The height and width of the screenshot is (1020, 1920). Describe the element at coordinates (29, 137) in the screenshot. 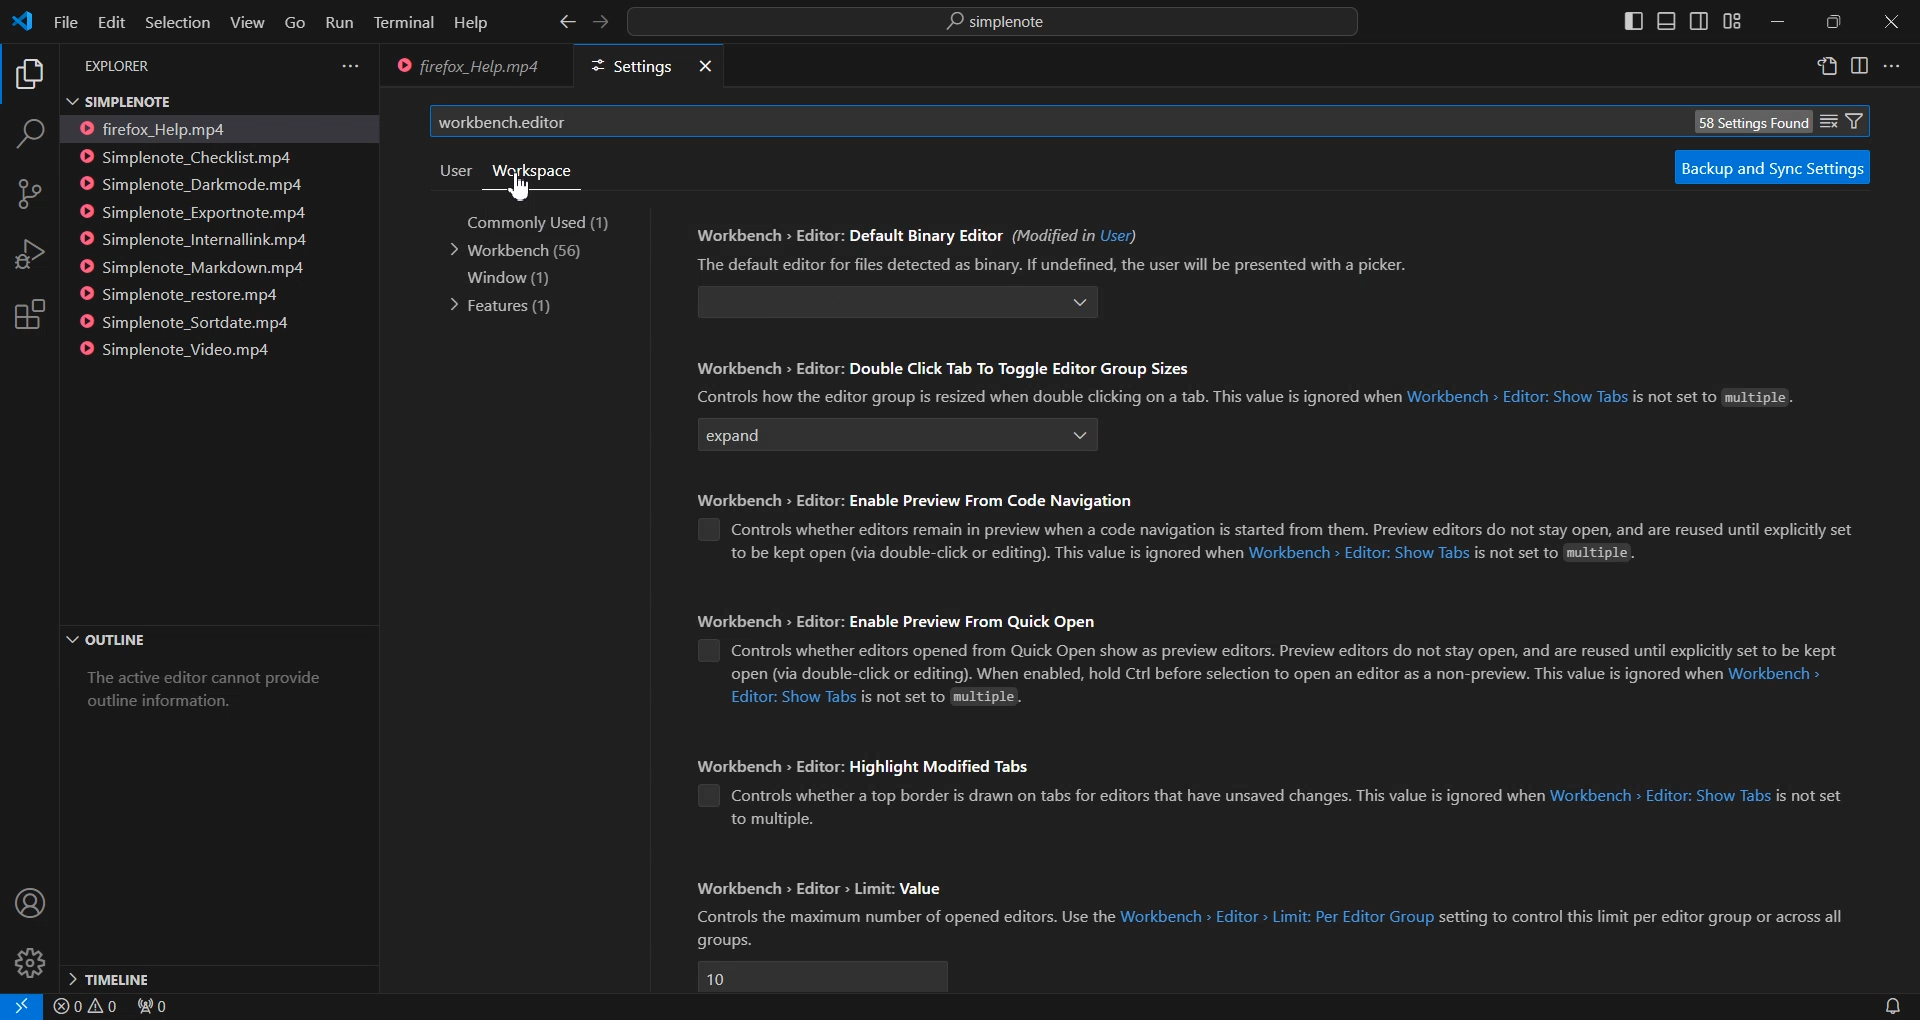

I see `Search` at that location.